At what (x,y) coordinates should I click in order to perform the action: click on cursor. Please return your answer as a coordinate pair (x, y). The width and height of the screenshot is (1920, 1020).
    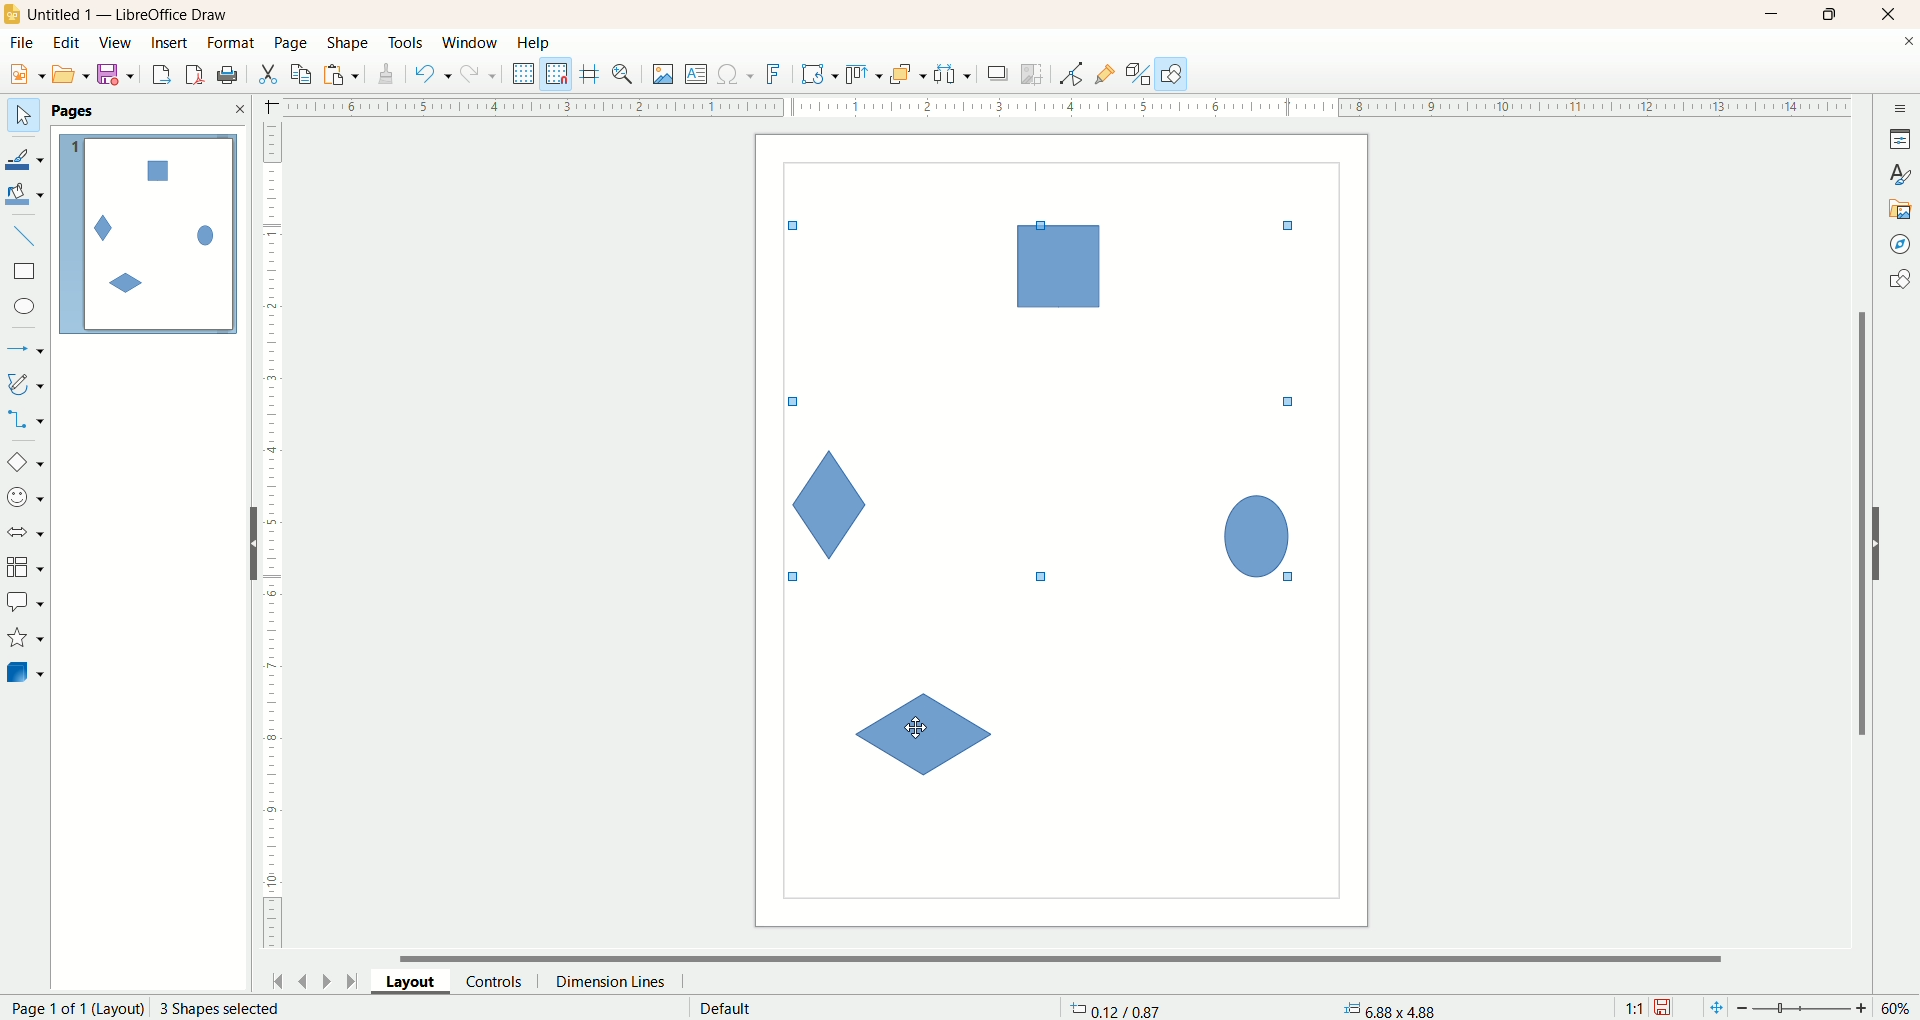
    Looking at the image, I should click on (917, 726).